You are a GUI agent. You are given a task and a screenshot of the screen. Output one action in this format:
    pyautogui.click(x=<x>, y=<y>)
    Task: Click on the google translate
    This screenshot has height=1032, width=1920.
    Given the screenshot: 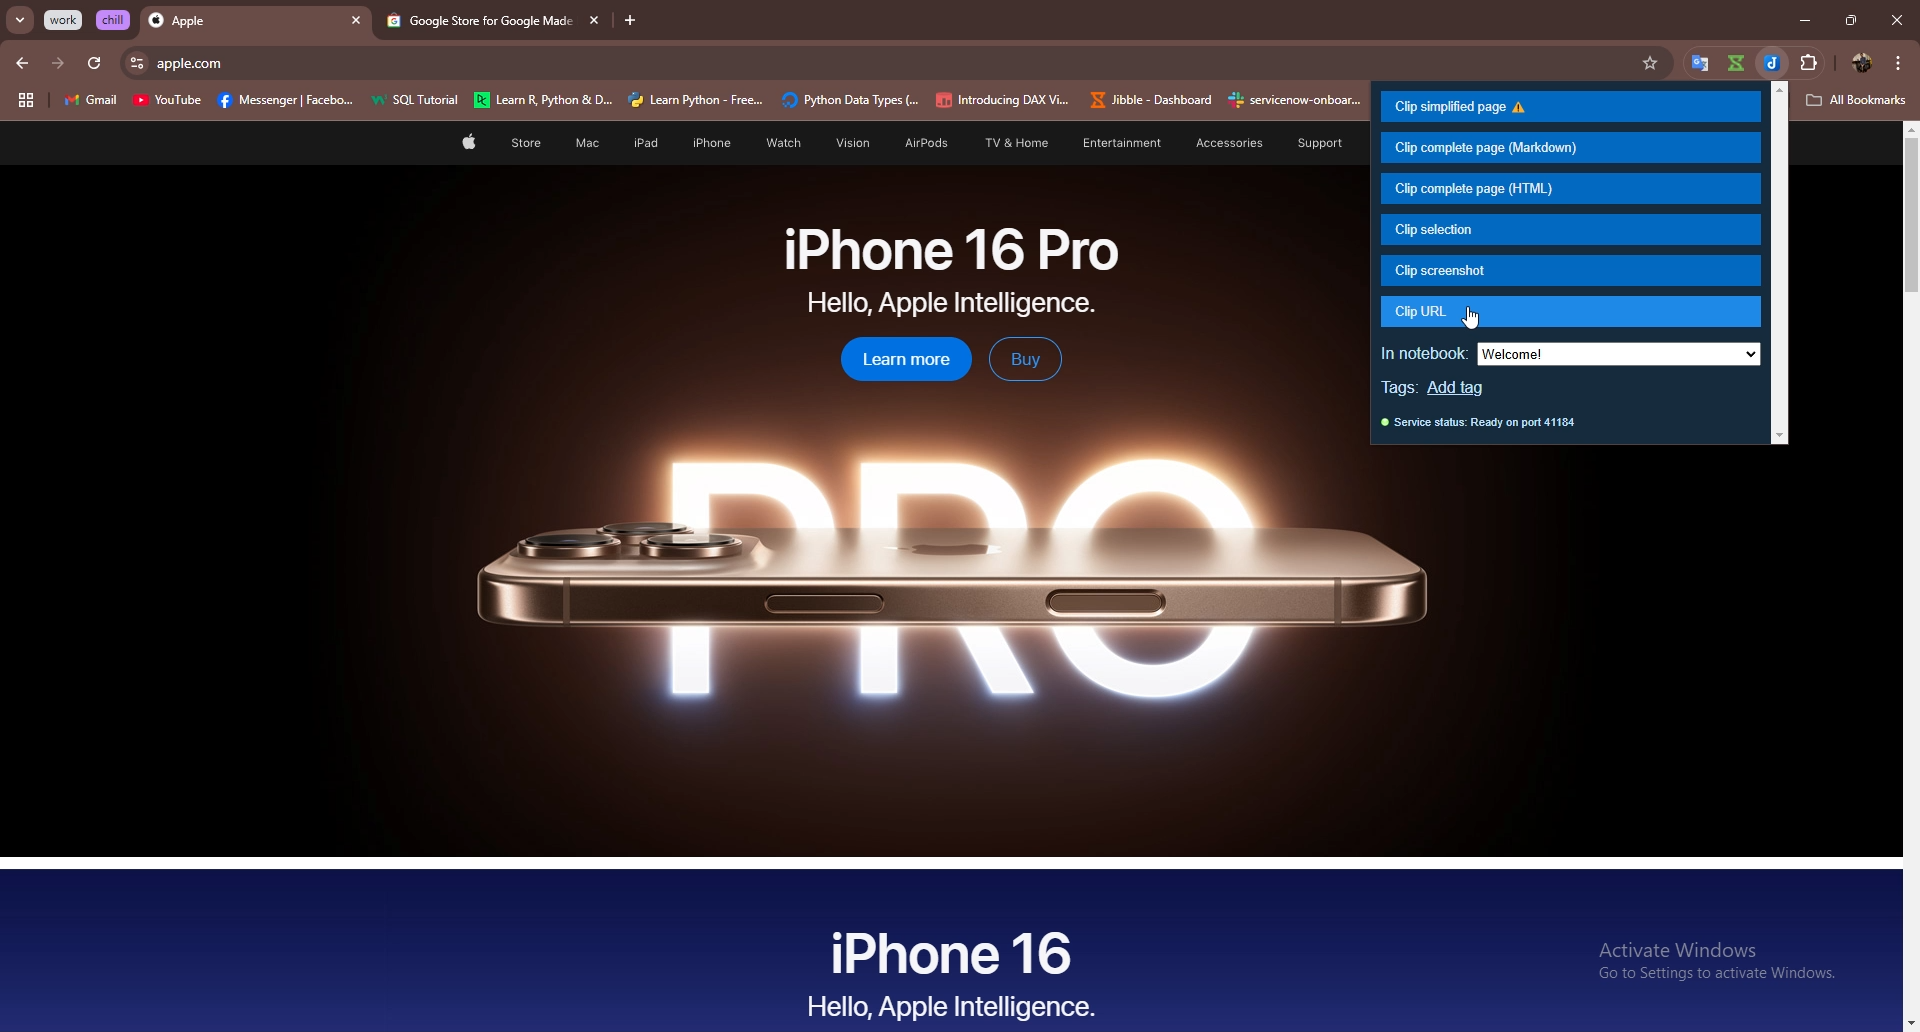 What is the action you would take?
    pyautogui.click(x=1735, y=63)
    